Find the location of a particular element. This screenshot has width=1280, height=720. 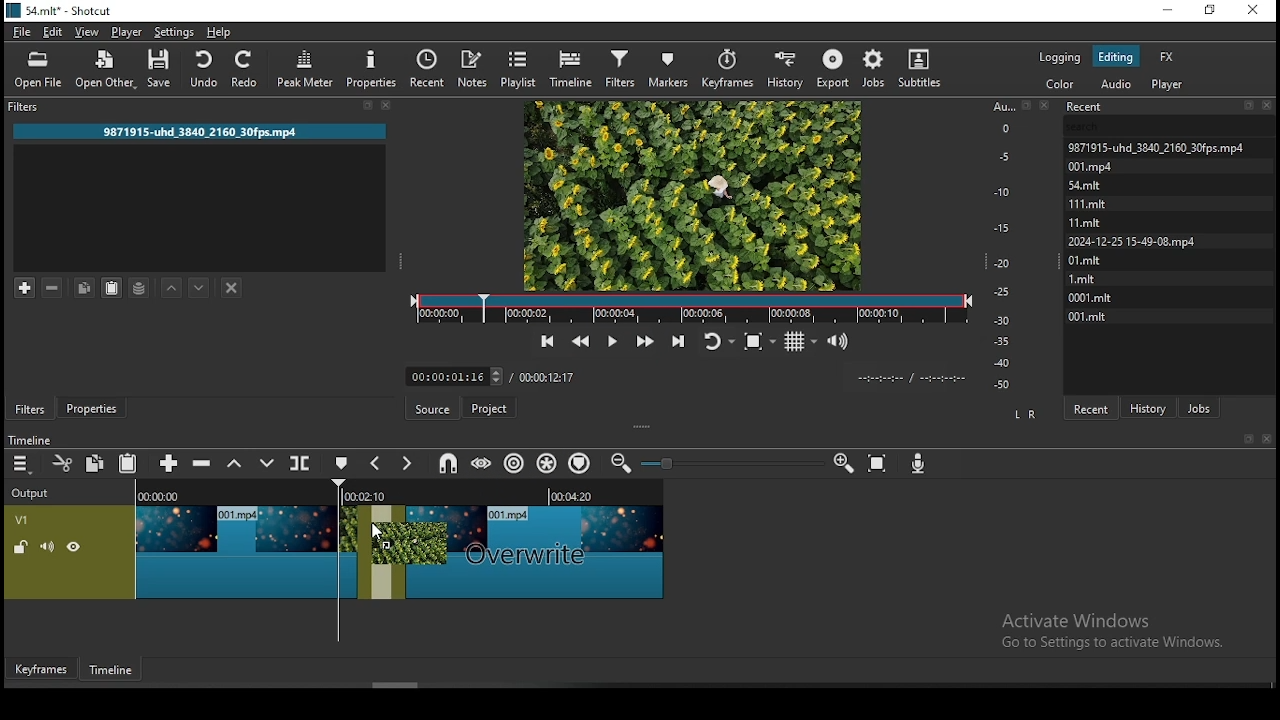

move filter up is located at coordinates (173, 286).